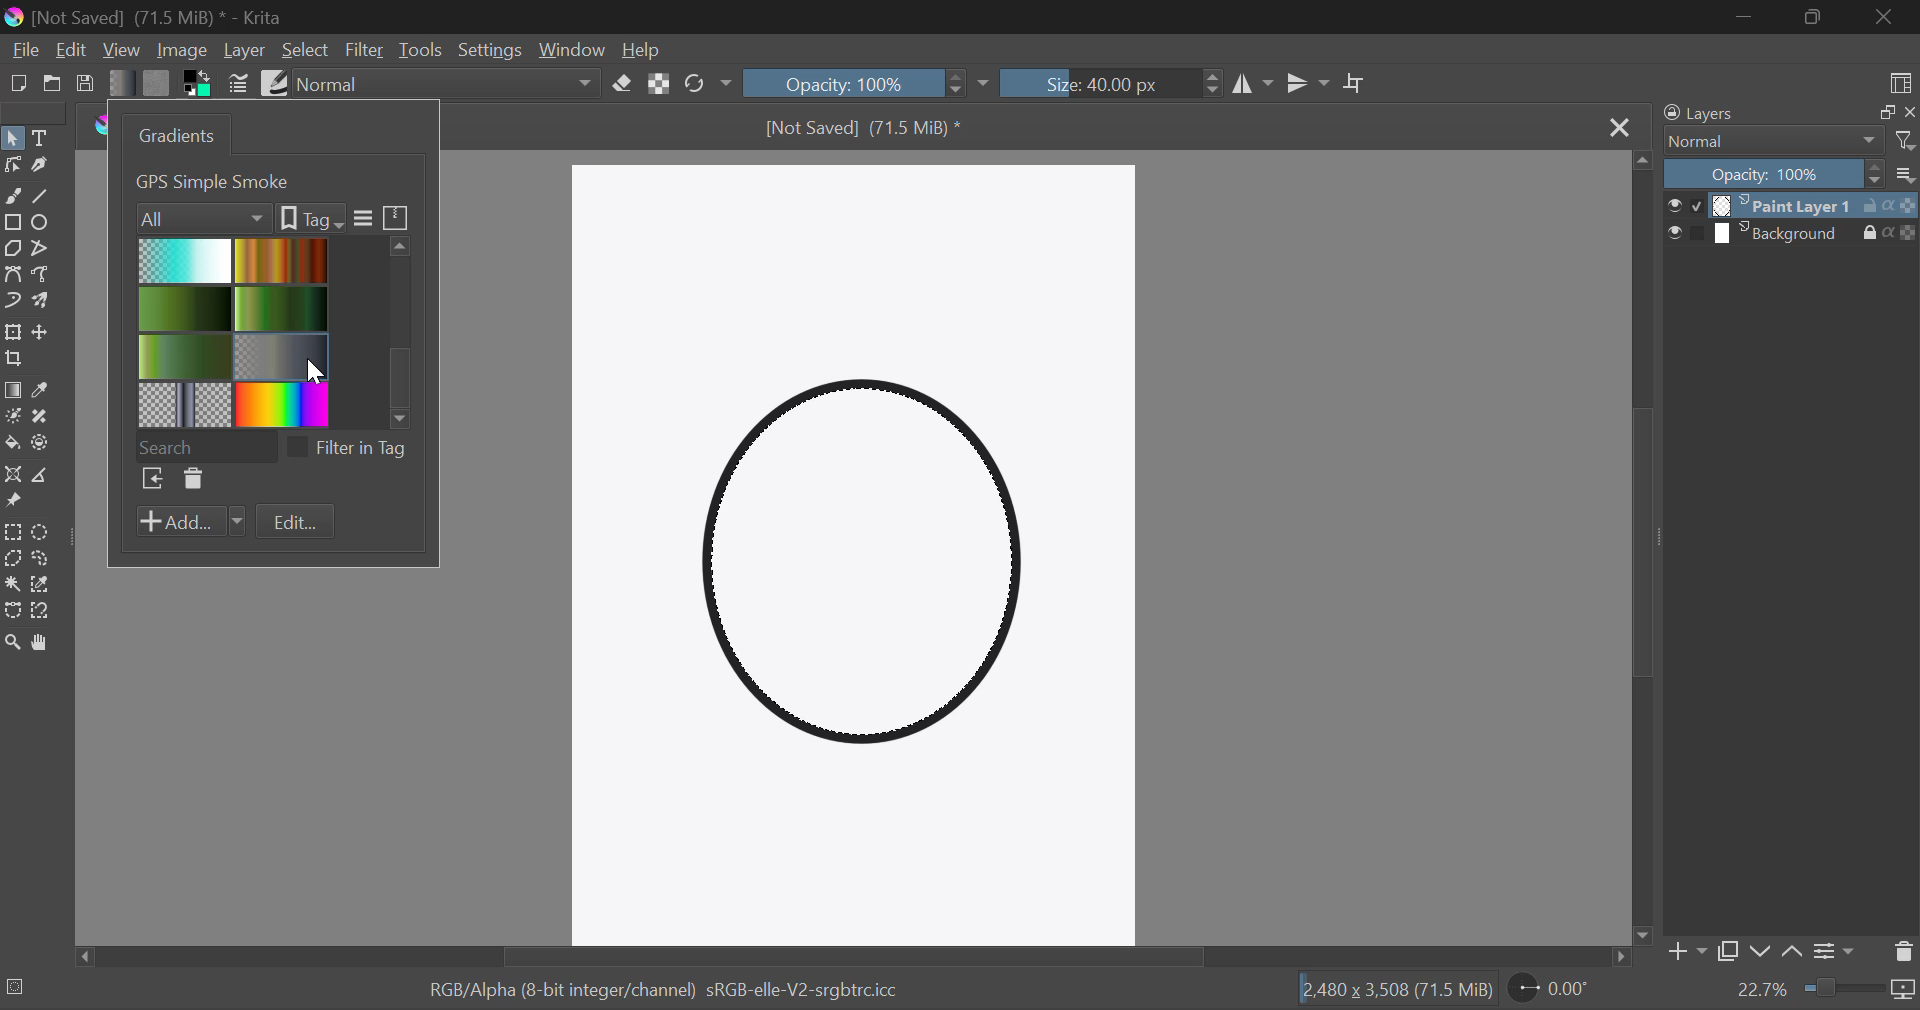  What do you see at coordinates (44, 335) in the screenshot?
I see `Move Layers` at bounding box center [44, 335].